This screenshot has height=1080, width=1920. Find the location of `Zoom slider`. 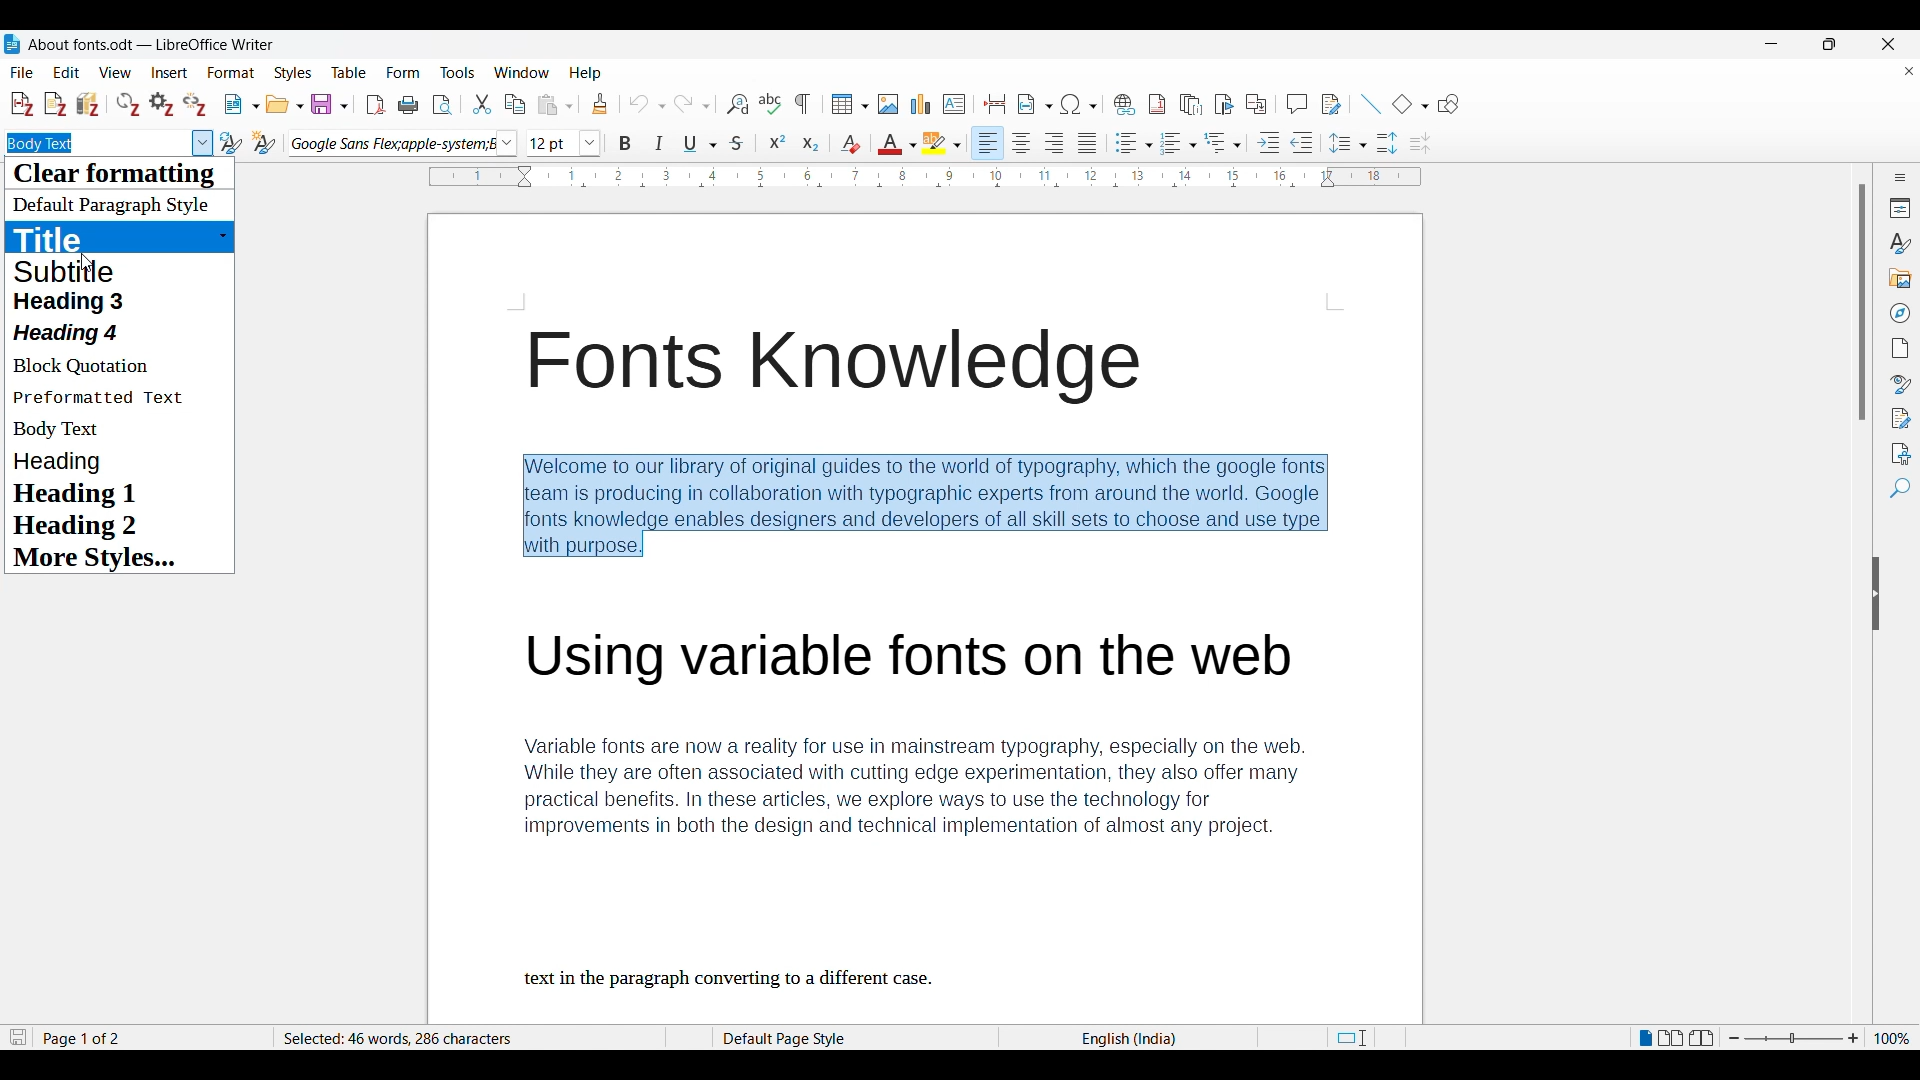

Zoom slider is located at coordinates (1794, 1037).